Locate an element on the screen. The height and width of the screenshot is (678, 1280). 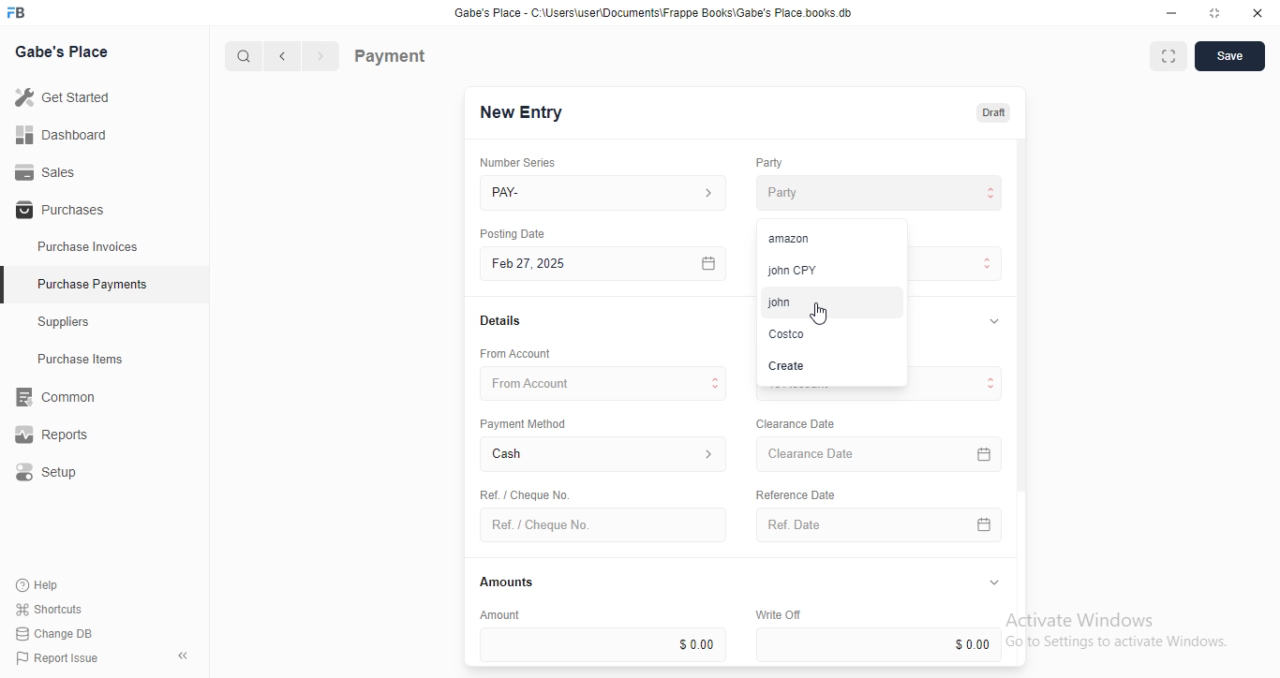
Costco is located at coordinates (802, 334).